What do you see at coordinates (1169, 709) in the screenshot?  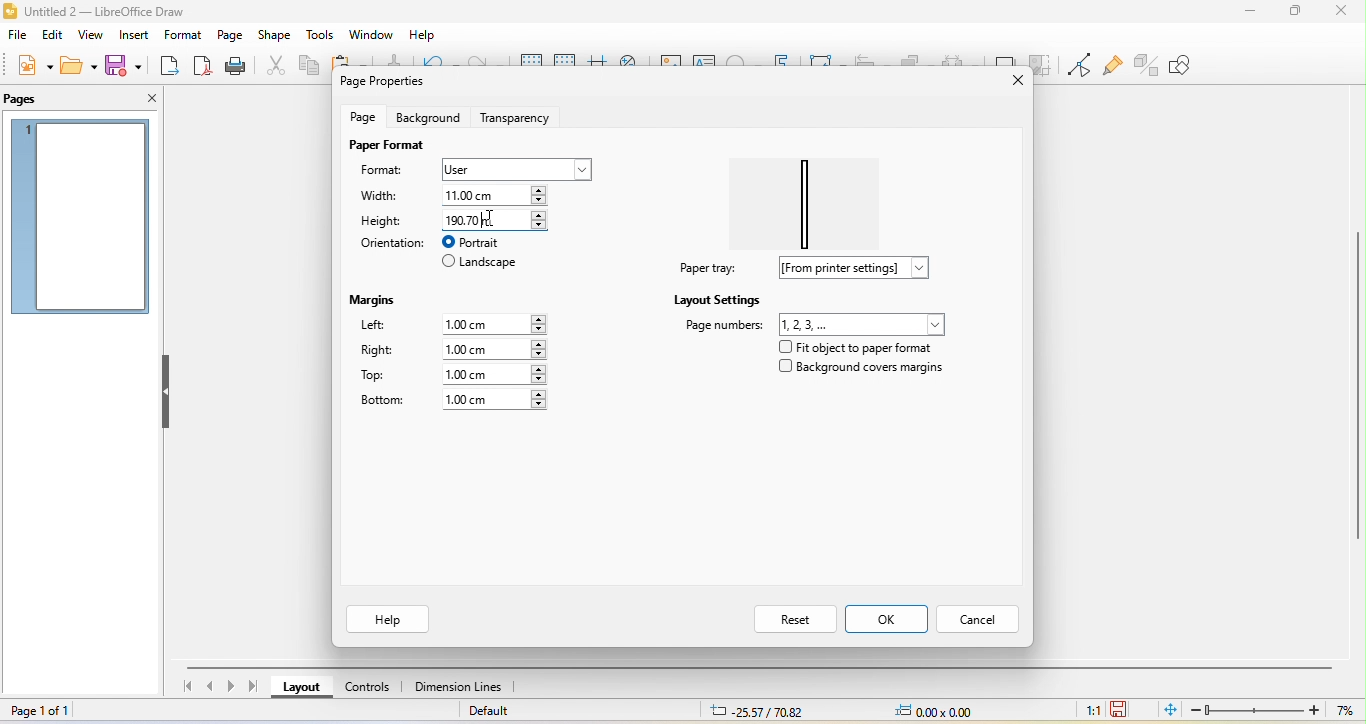 I see `fit page to current window` at bounding box center [1169, 709].